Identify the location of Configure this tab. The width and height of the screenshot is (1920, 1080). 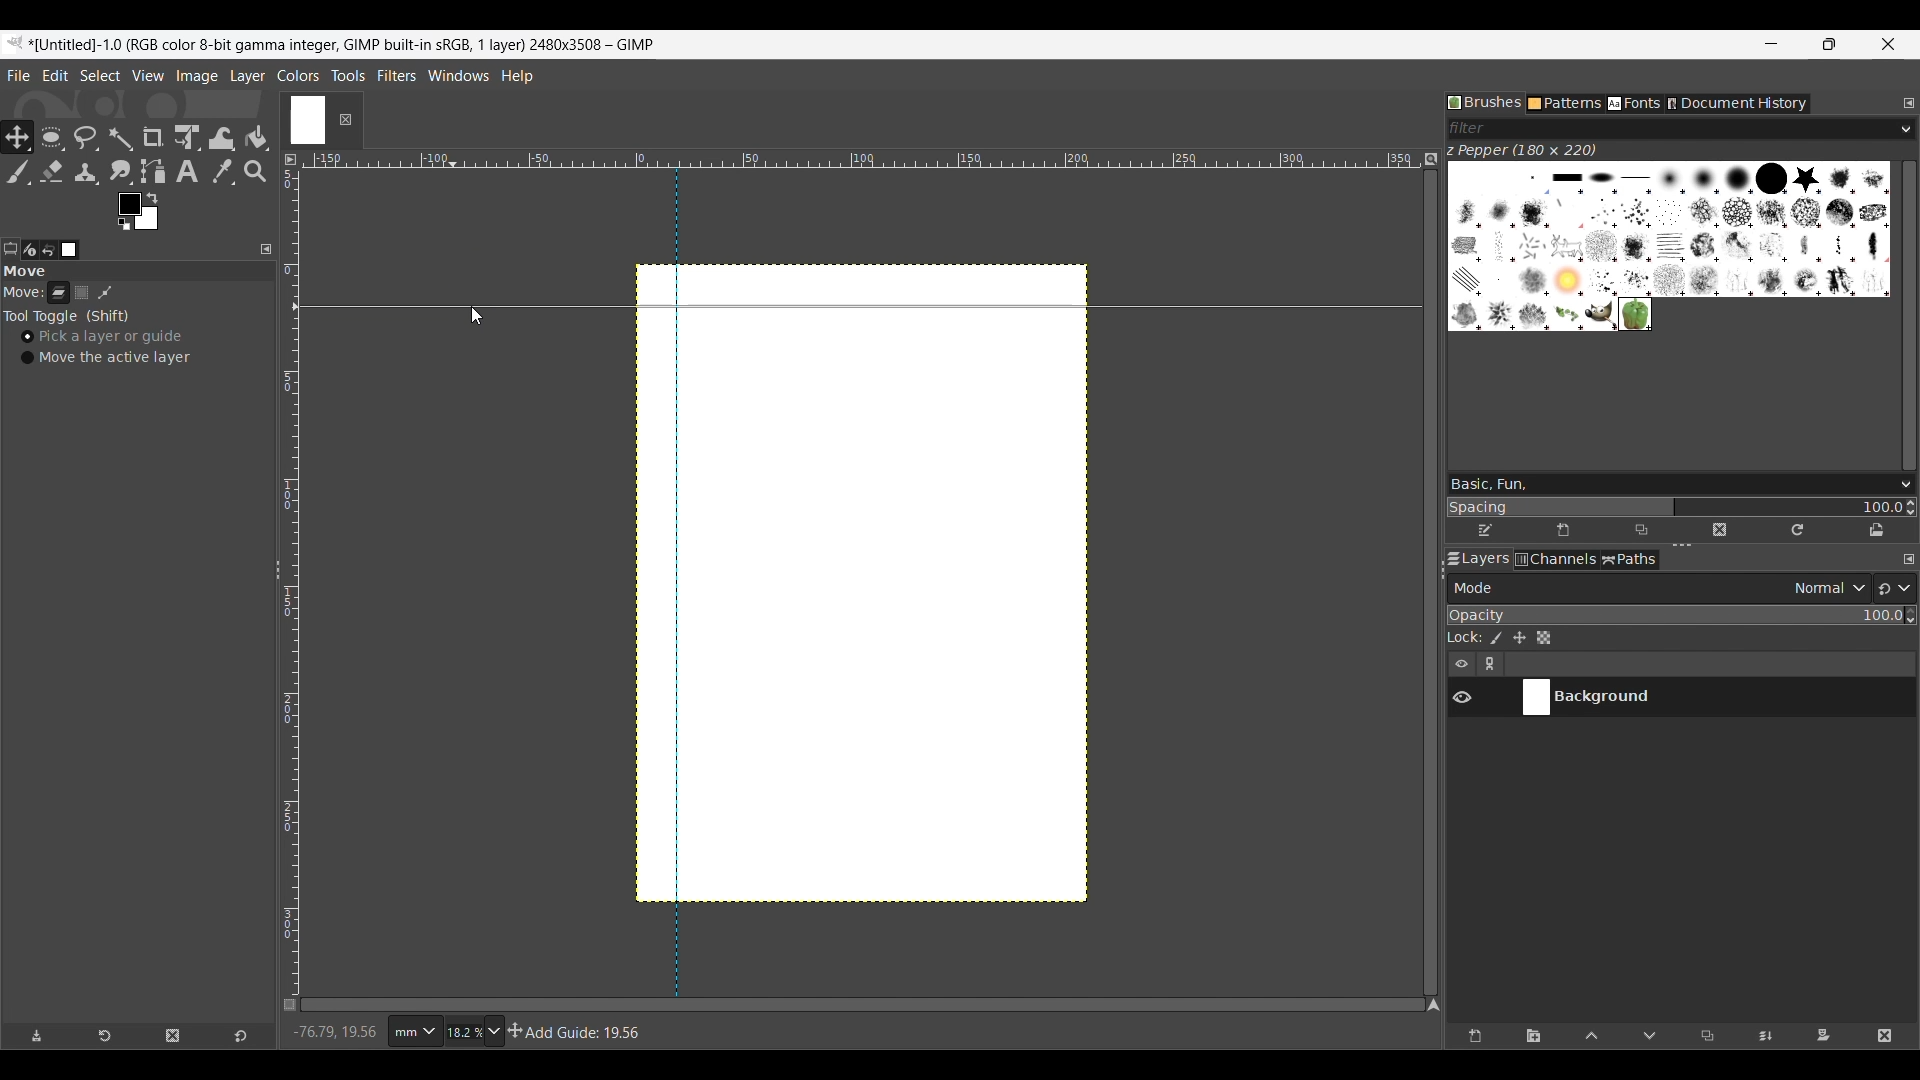
(266, 250).